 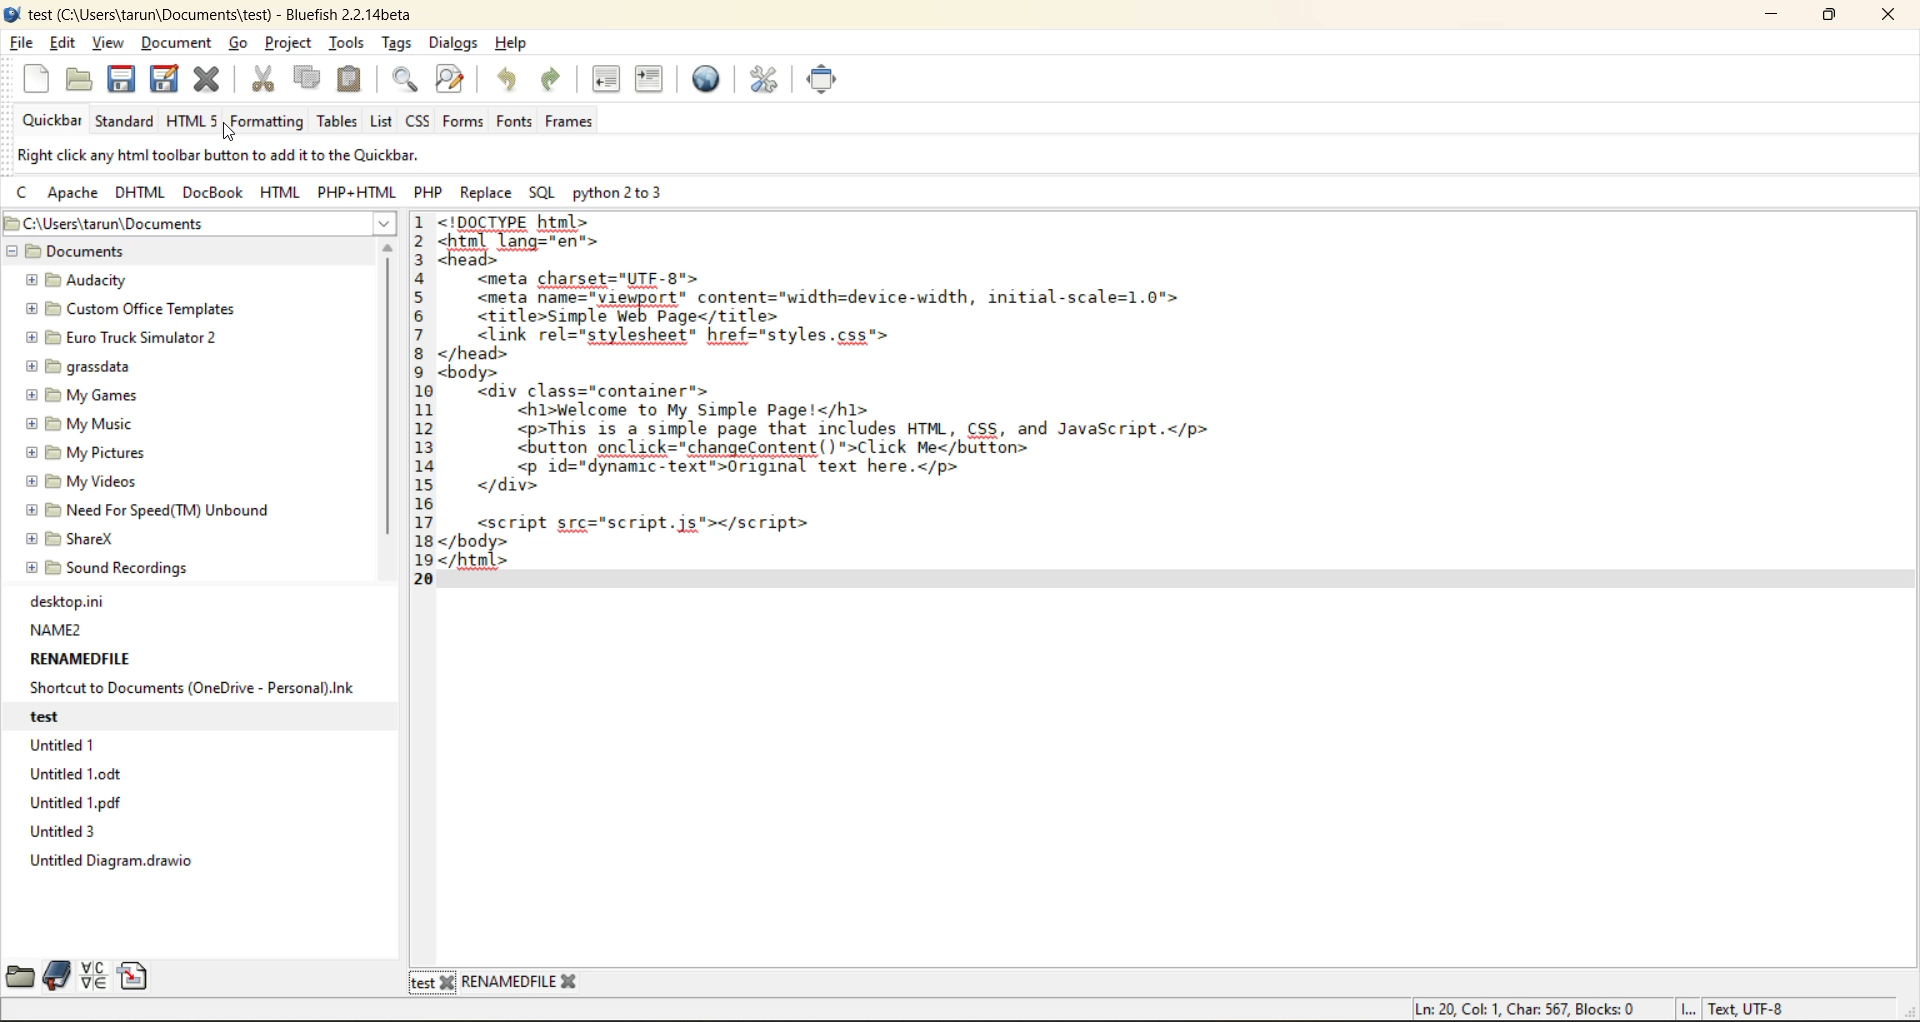 I want to click on sql, so click(x=541, y=188).